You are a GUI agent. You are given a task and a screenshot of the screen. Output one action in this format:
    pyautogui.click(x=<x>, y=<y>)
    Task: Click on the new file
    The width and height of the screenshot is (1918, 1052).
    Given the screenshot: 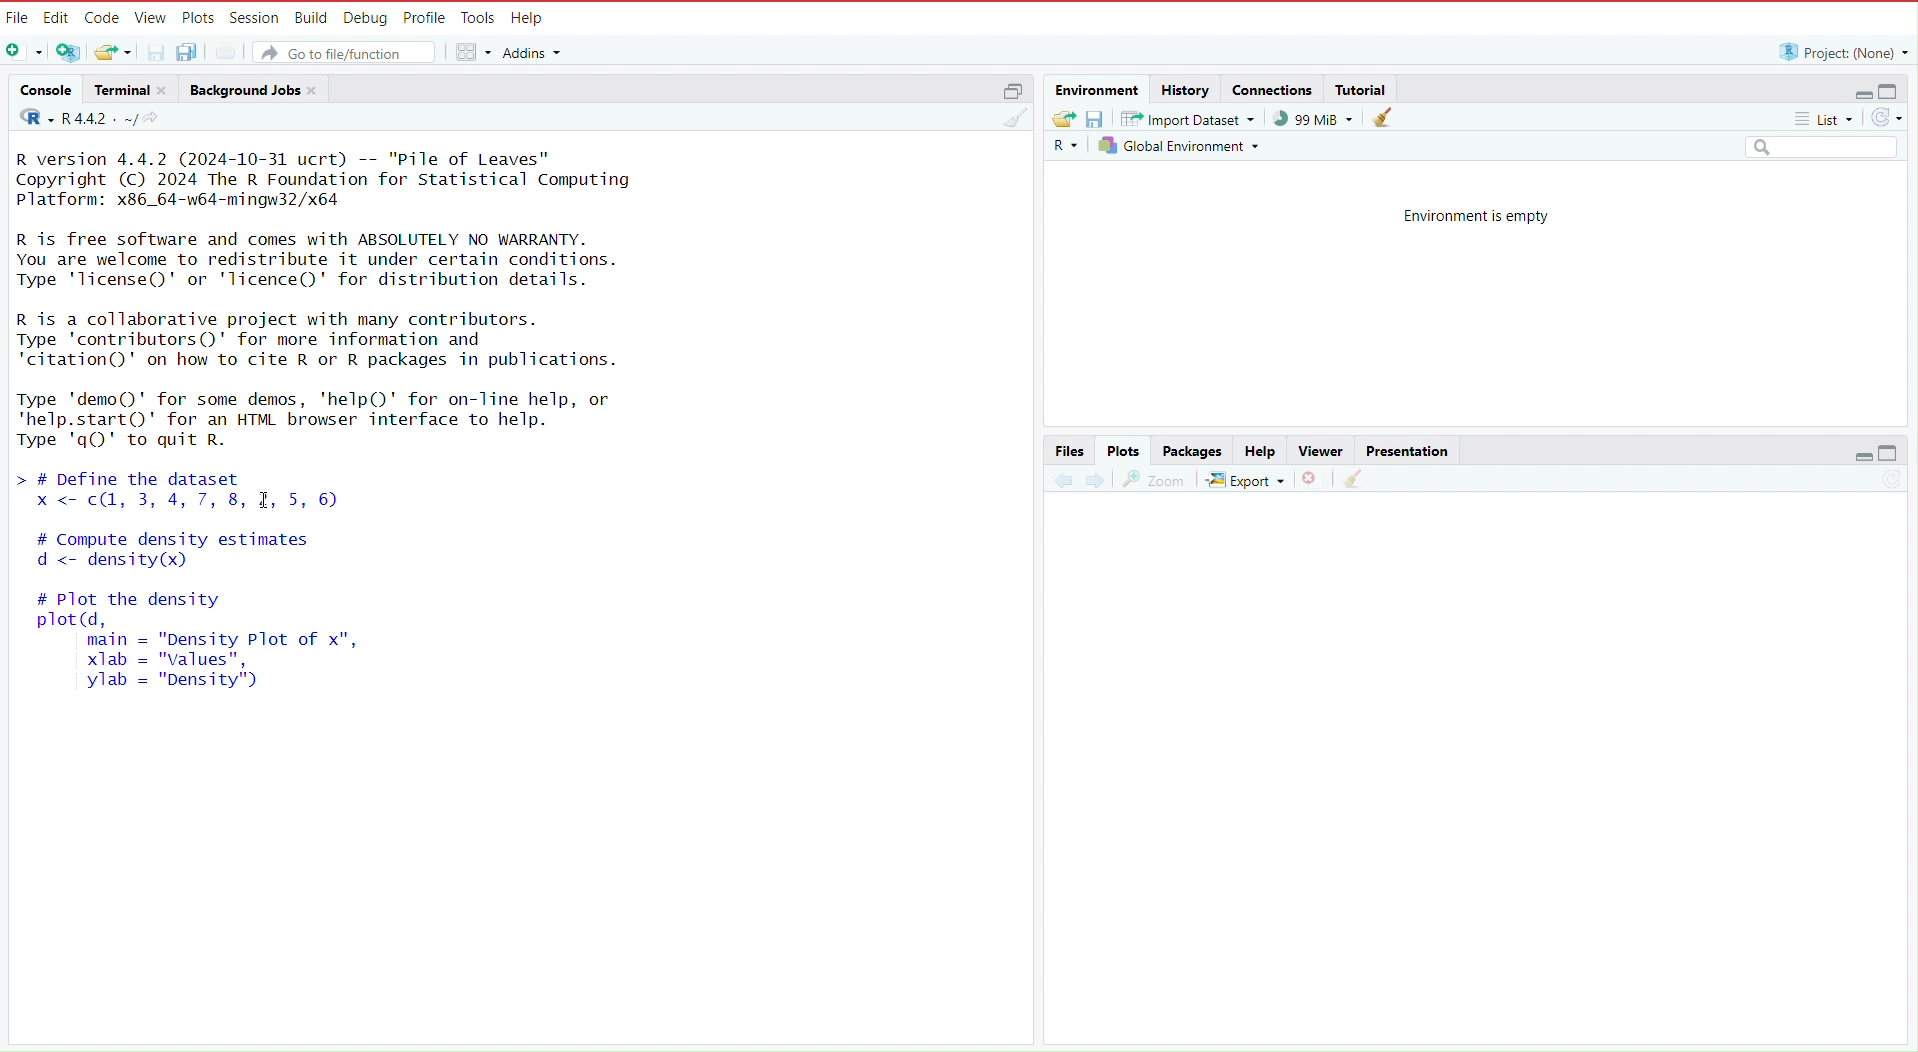 What is the action you would take?
    pyautogui.click(x=23, y=50)
    